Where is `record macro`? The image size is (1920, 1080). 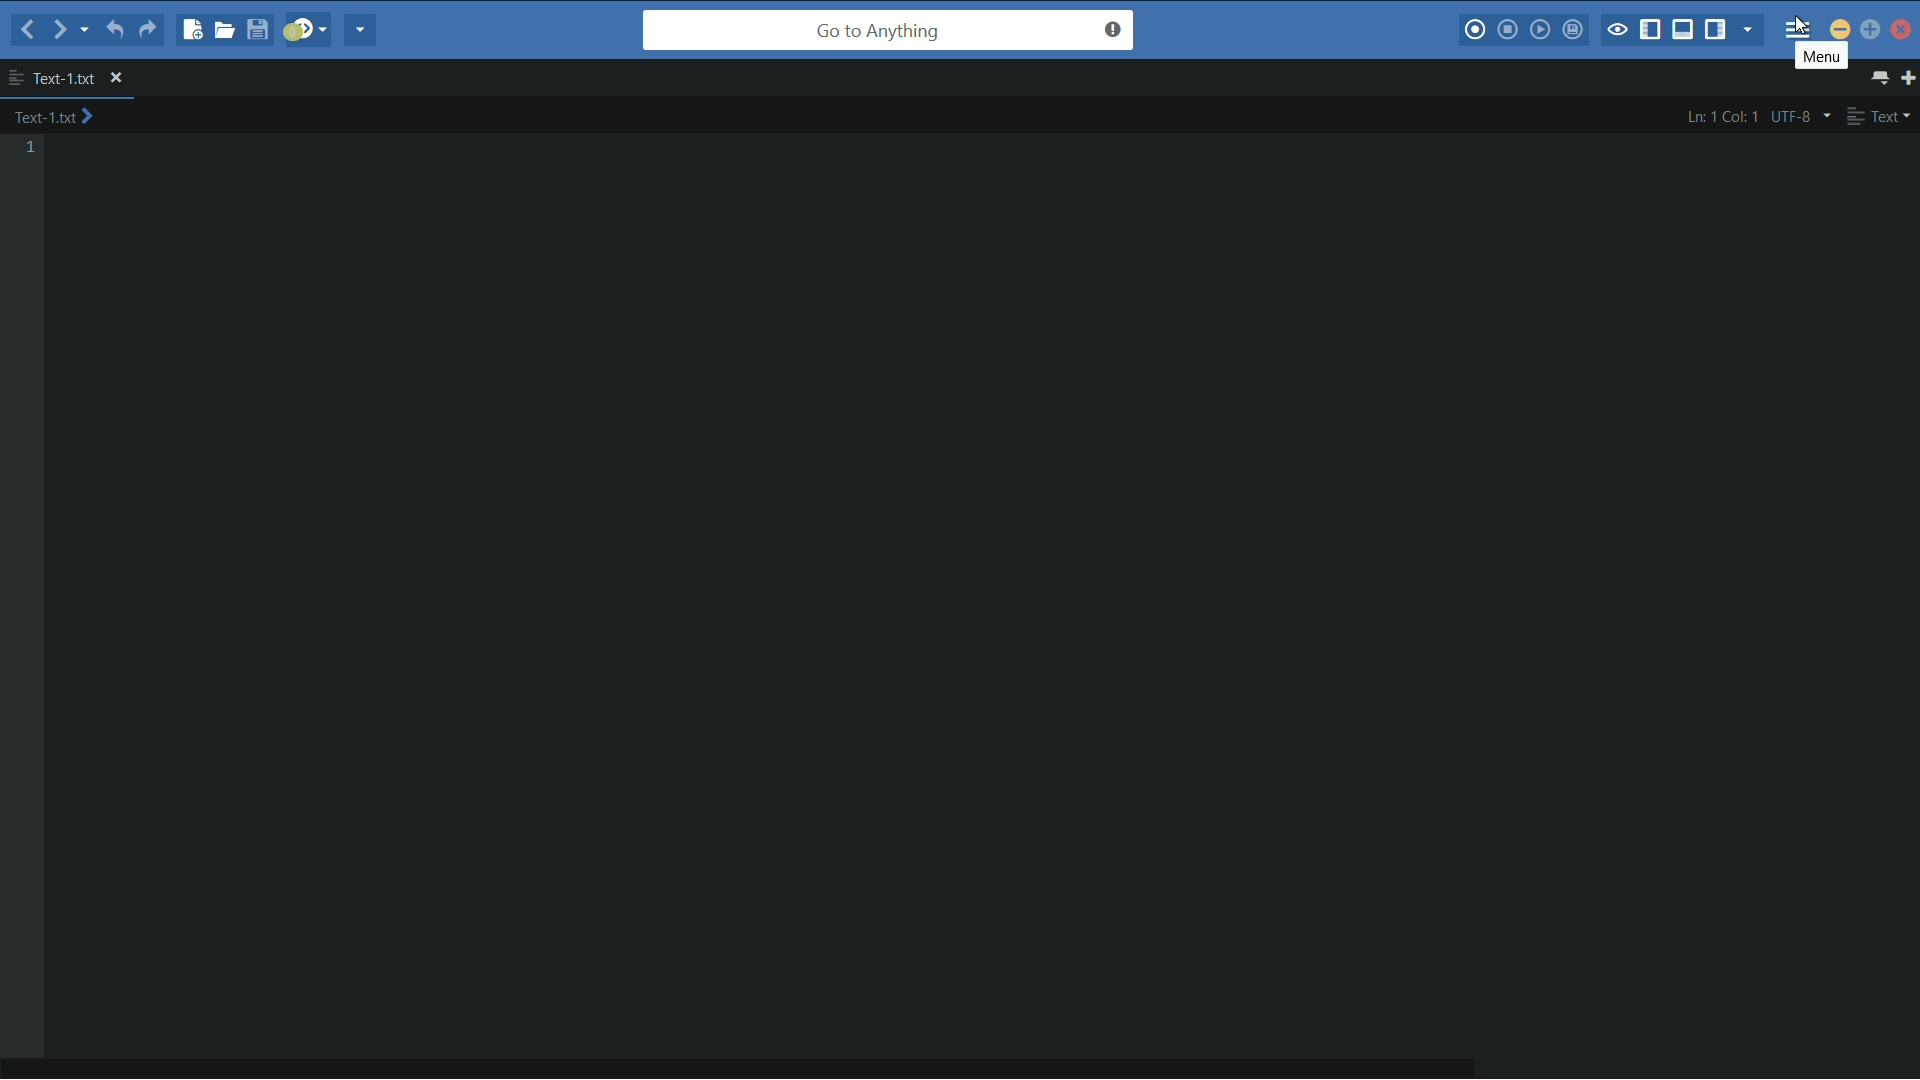 record macro is located at coordinates (1474, 32).